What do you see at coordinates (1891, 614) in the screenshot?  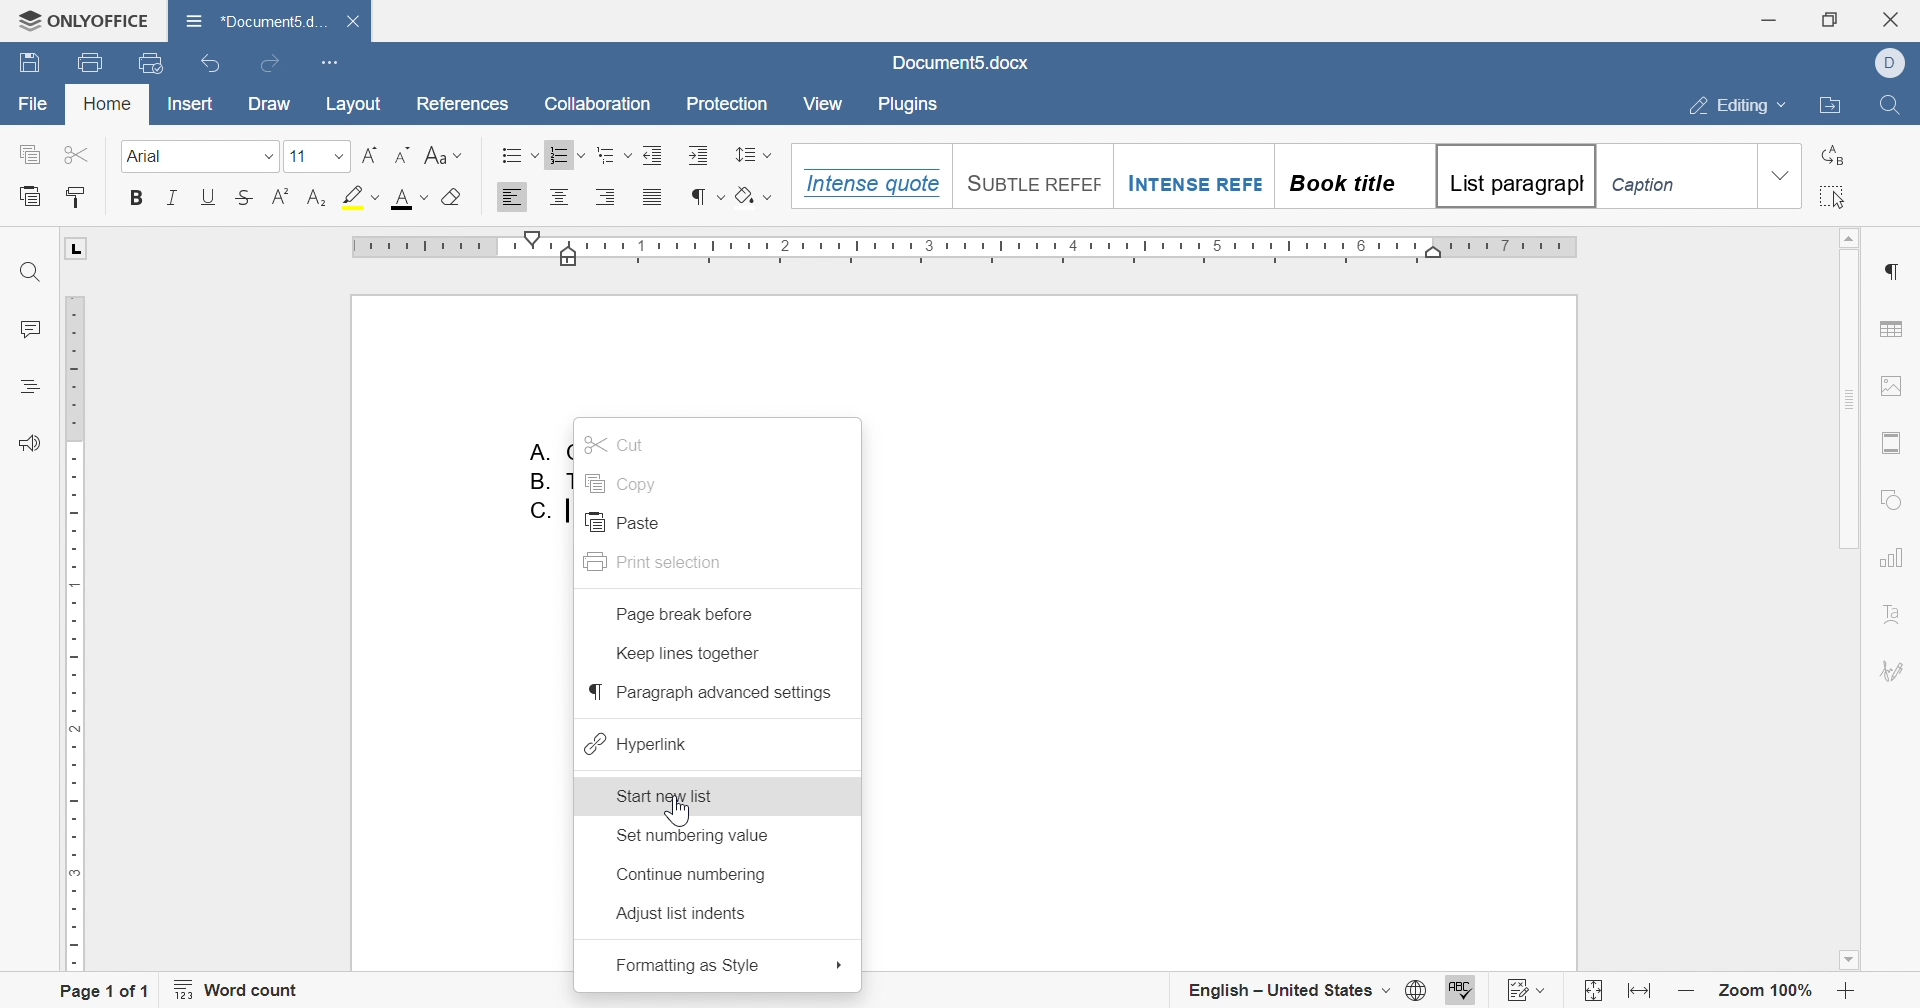 I see `text art settings` at bounding box center [1891, 614].